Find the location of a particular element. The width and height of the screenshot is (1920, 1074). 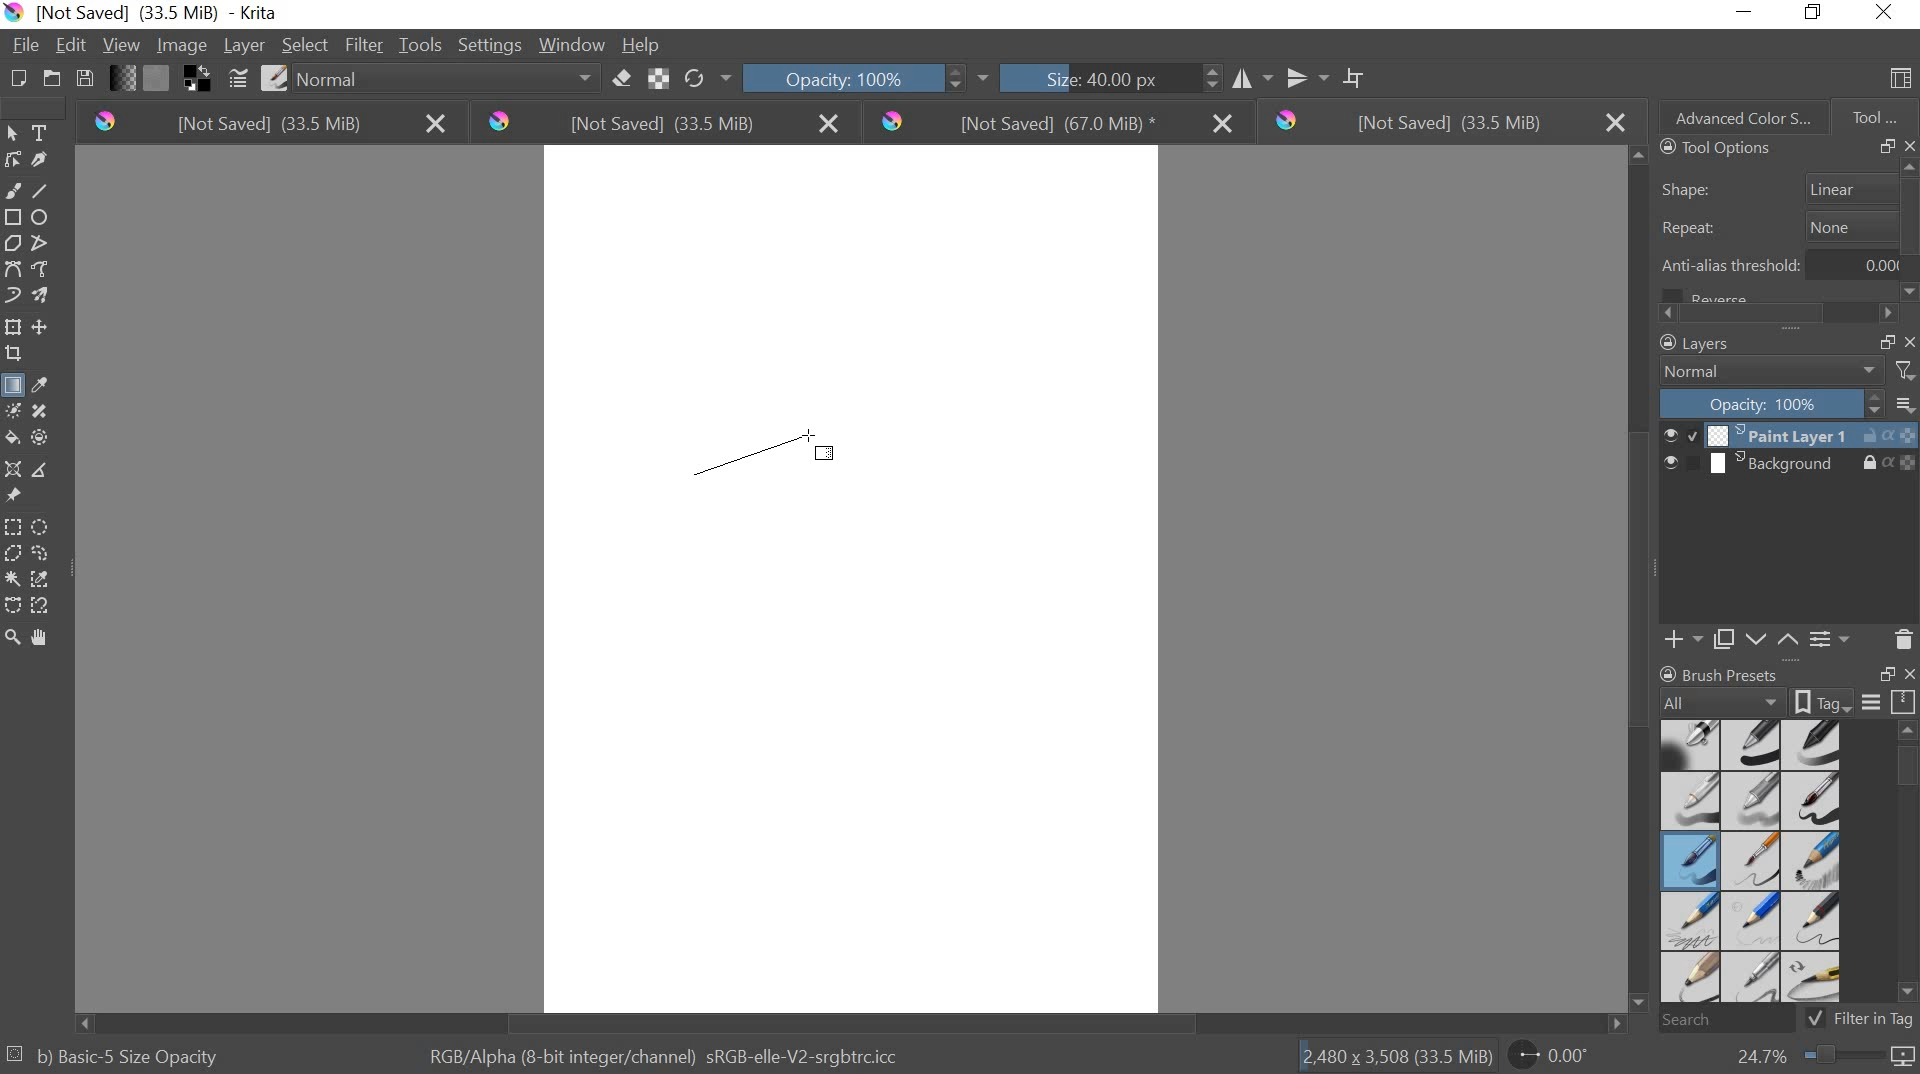

freehand selection is located at coordinates (44, 555).